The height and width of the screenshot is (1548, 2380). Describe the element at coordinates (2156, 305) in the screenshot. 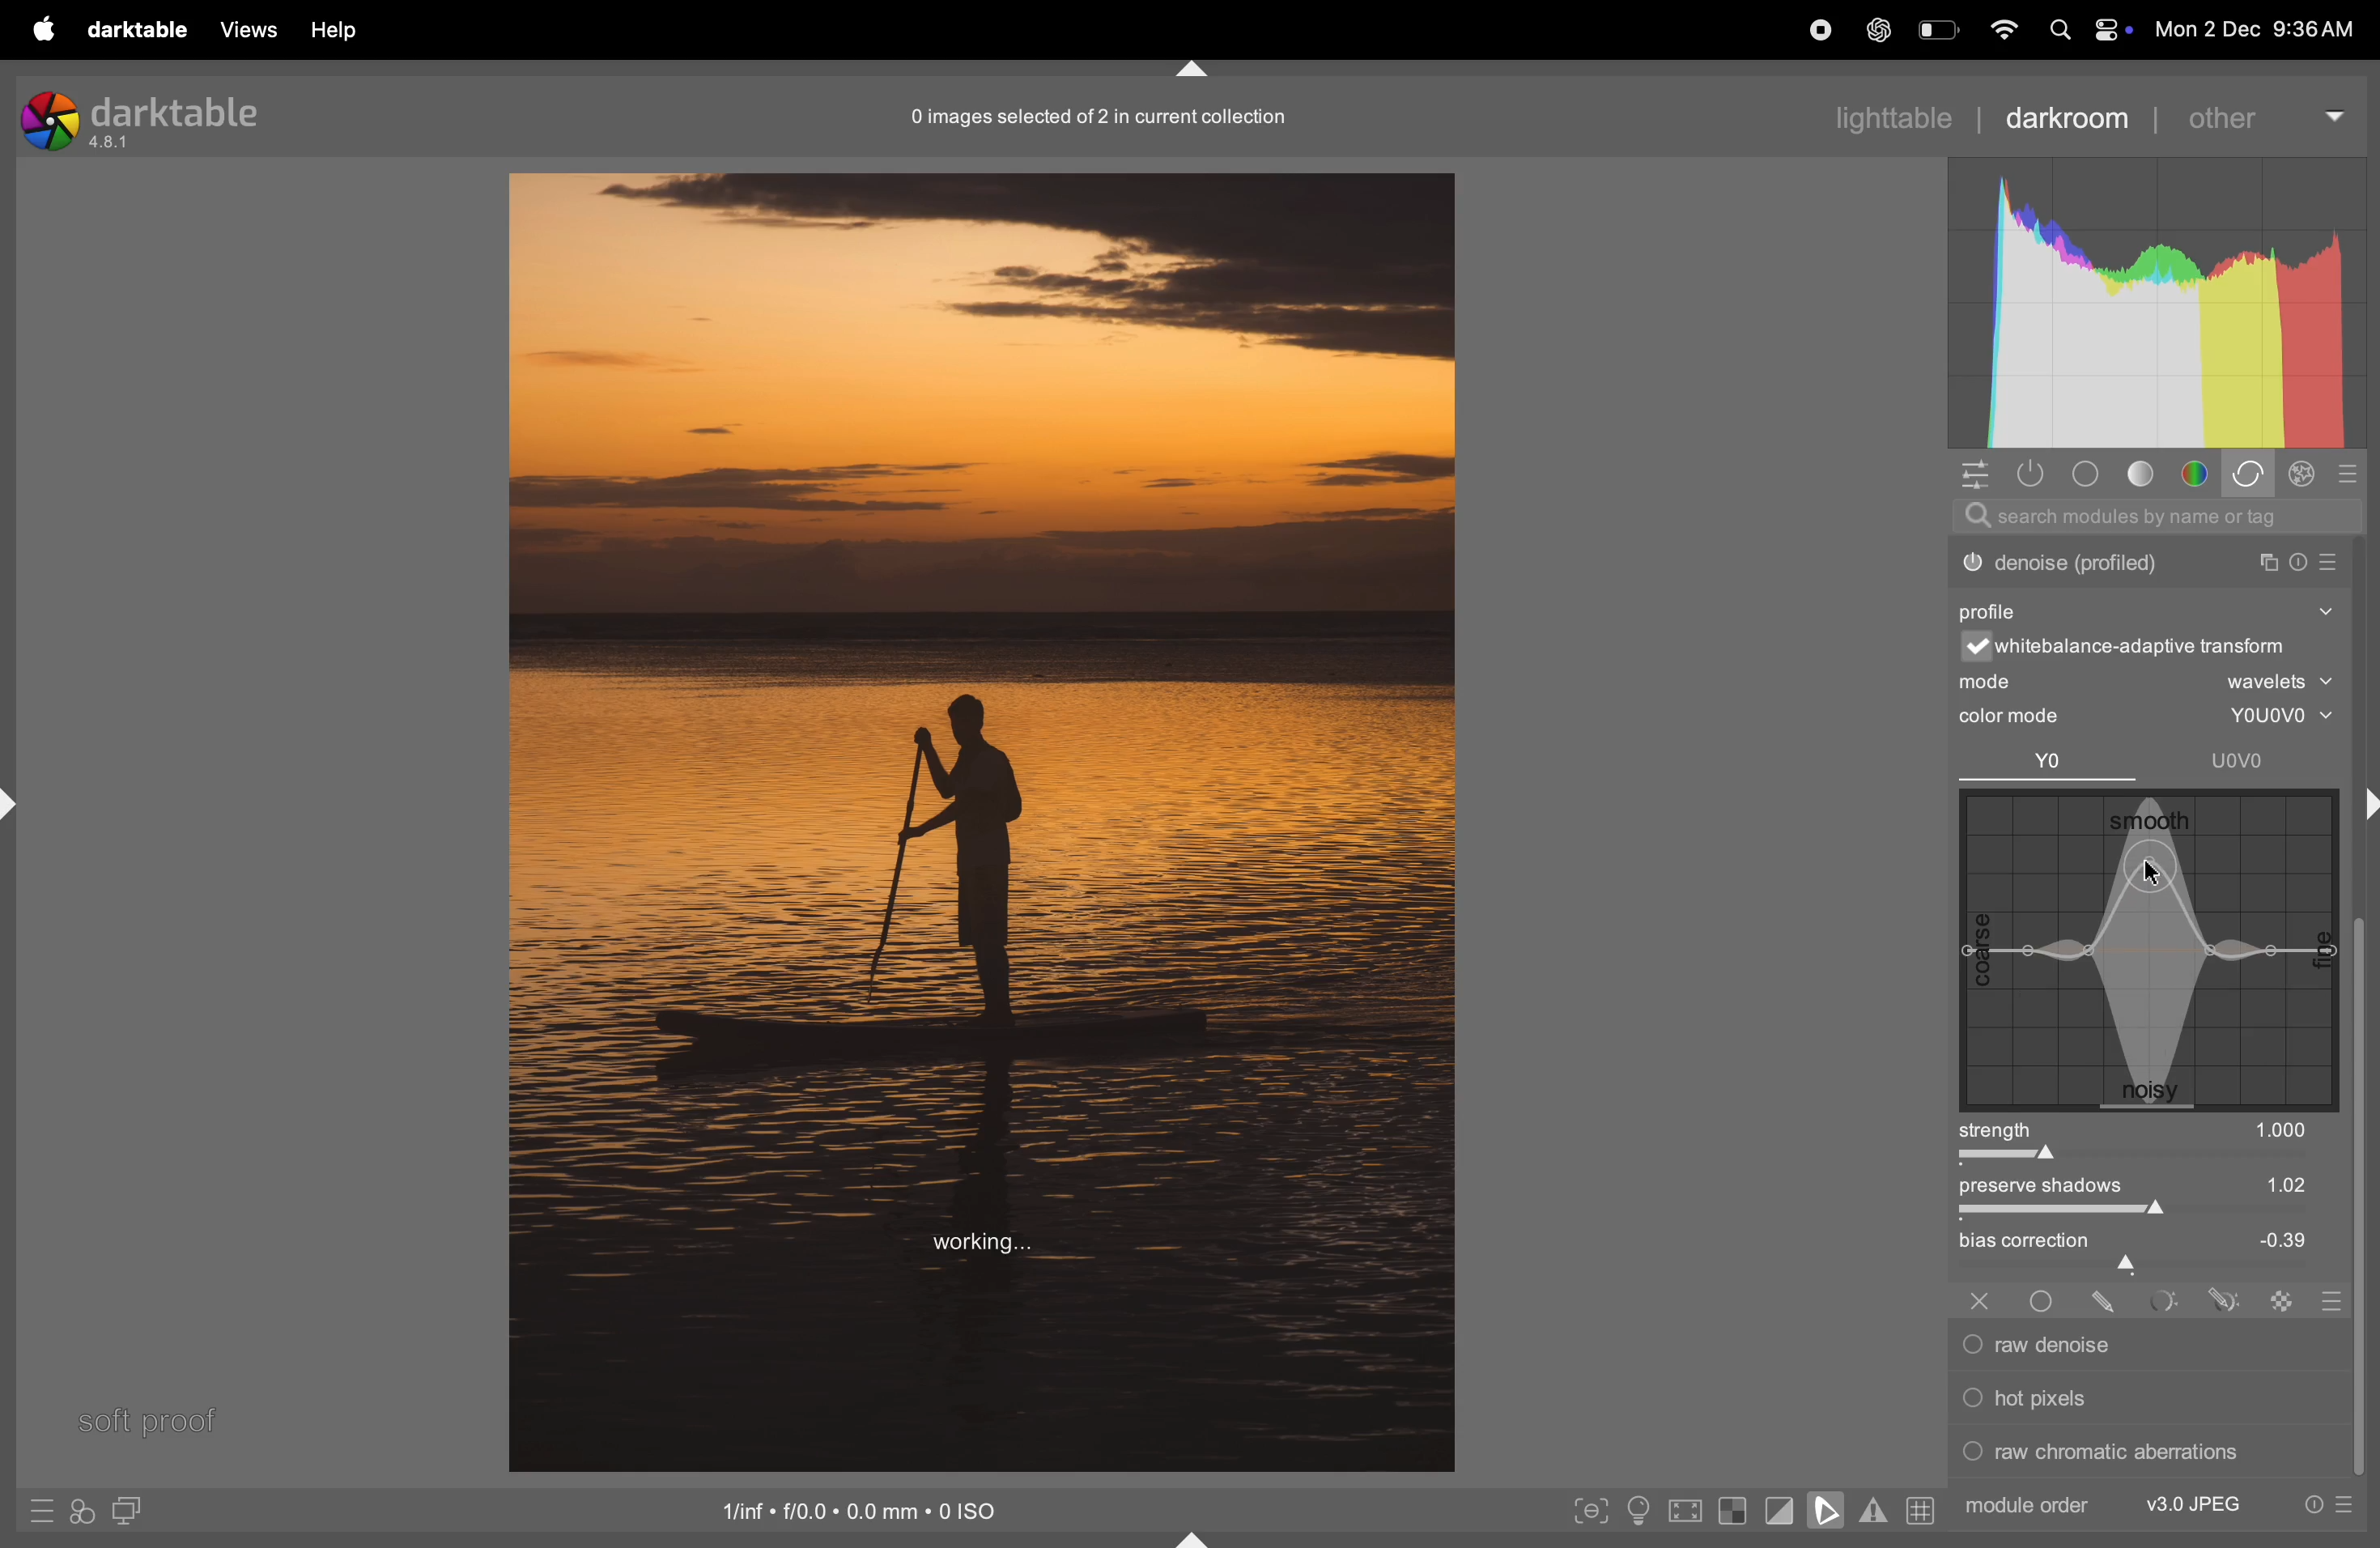

I see `histogram` at that location.